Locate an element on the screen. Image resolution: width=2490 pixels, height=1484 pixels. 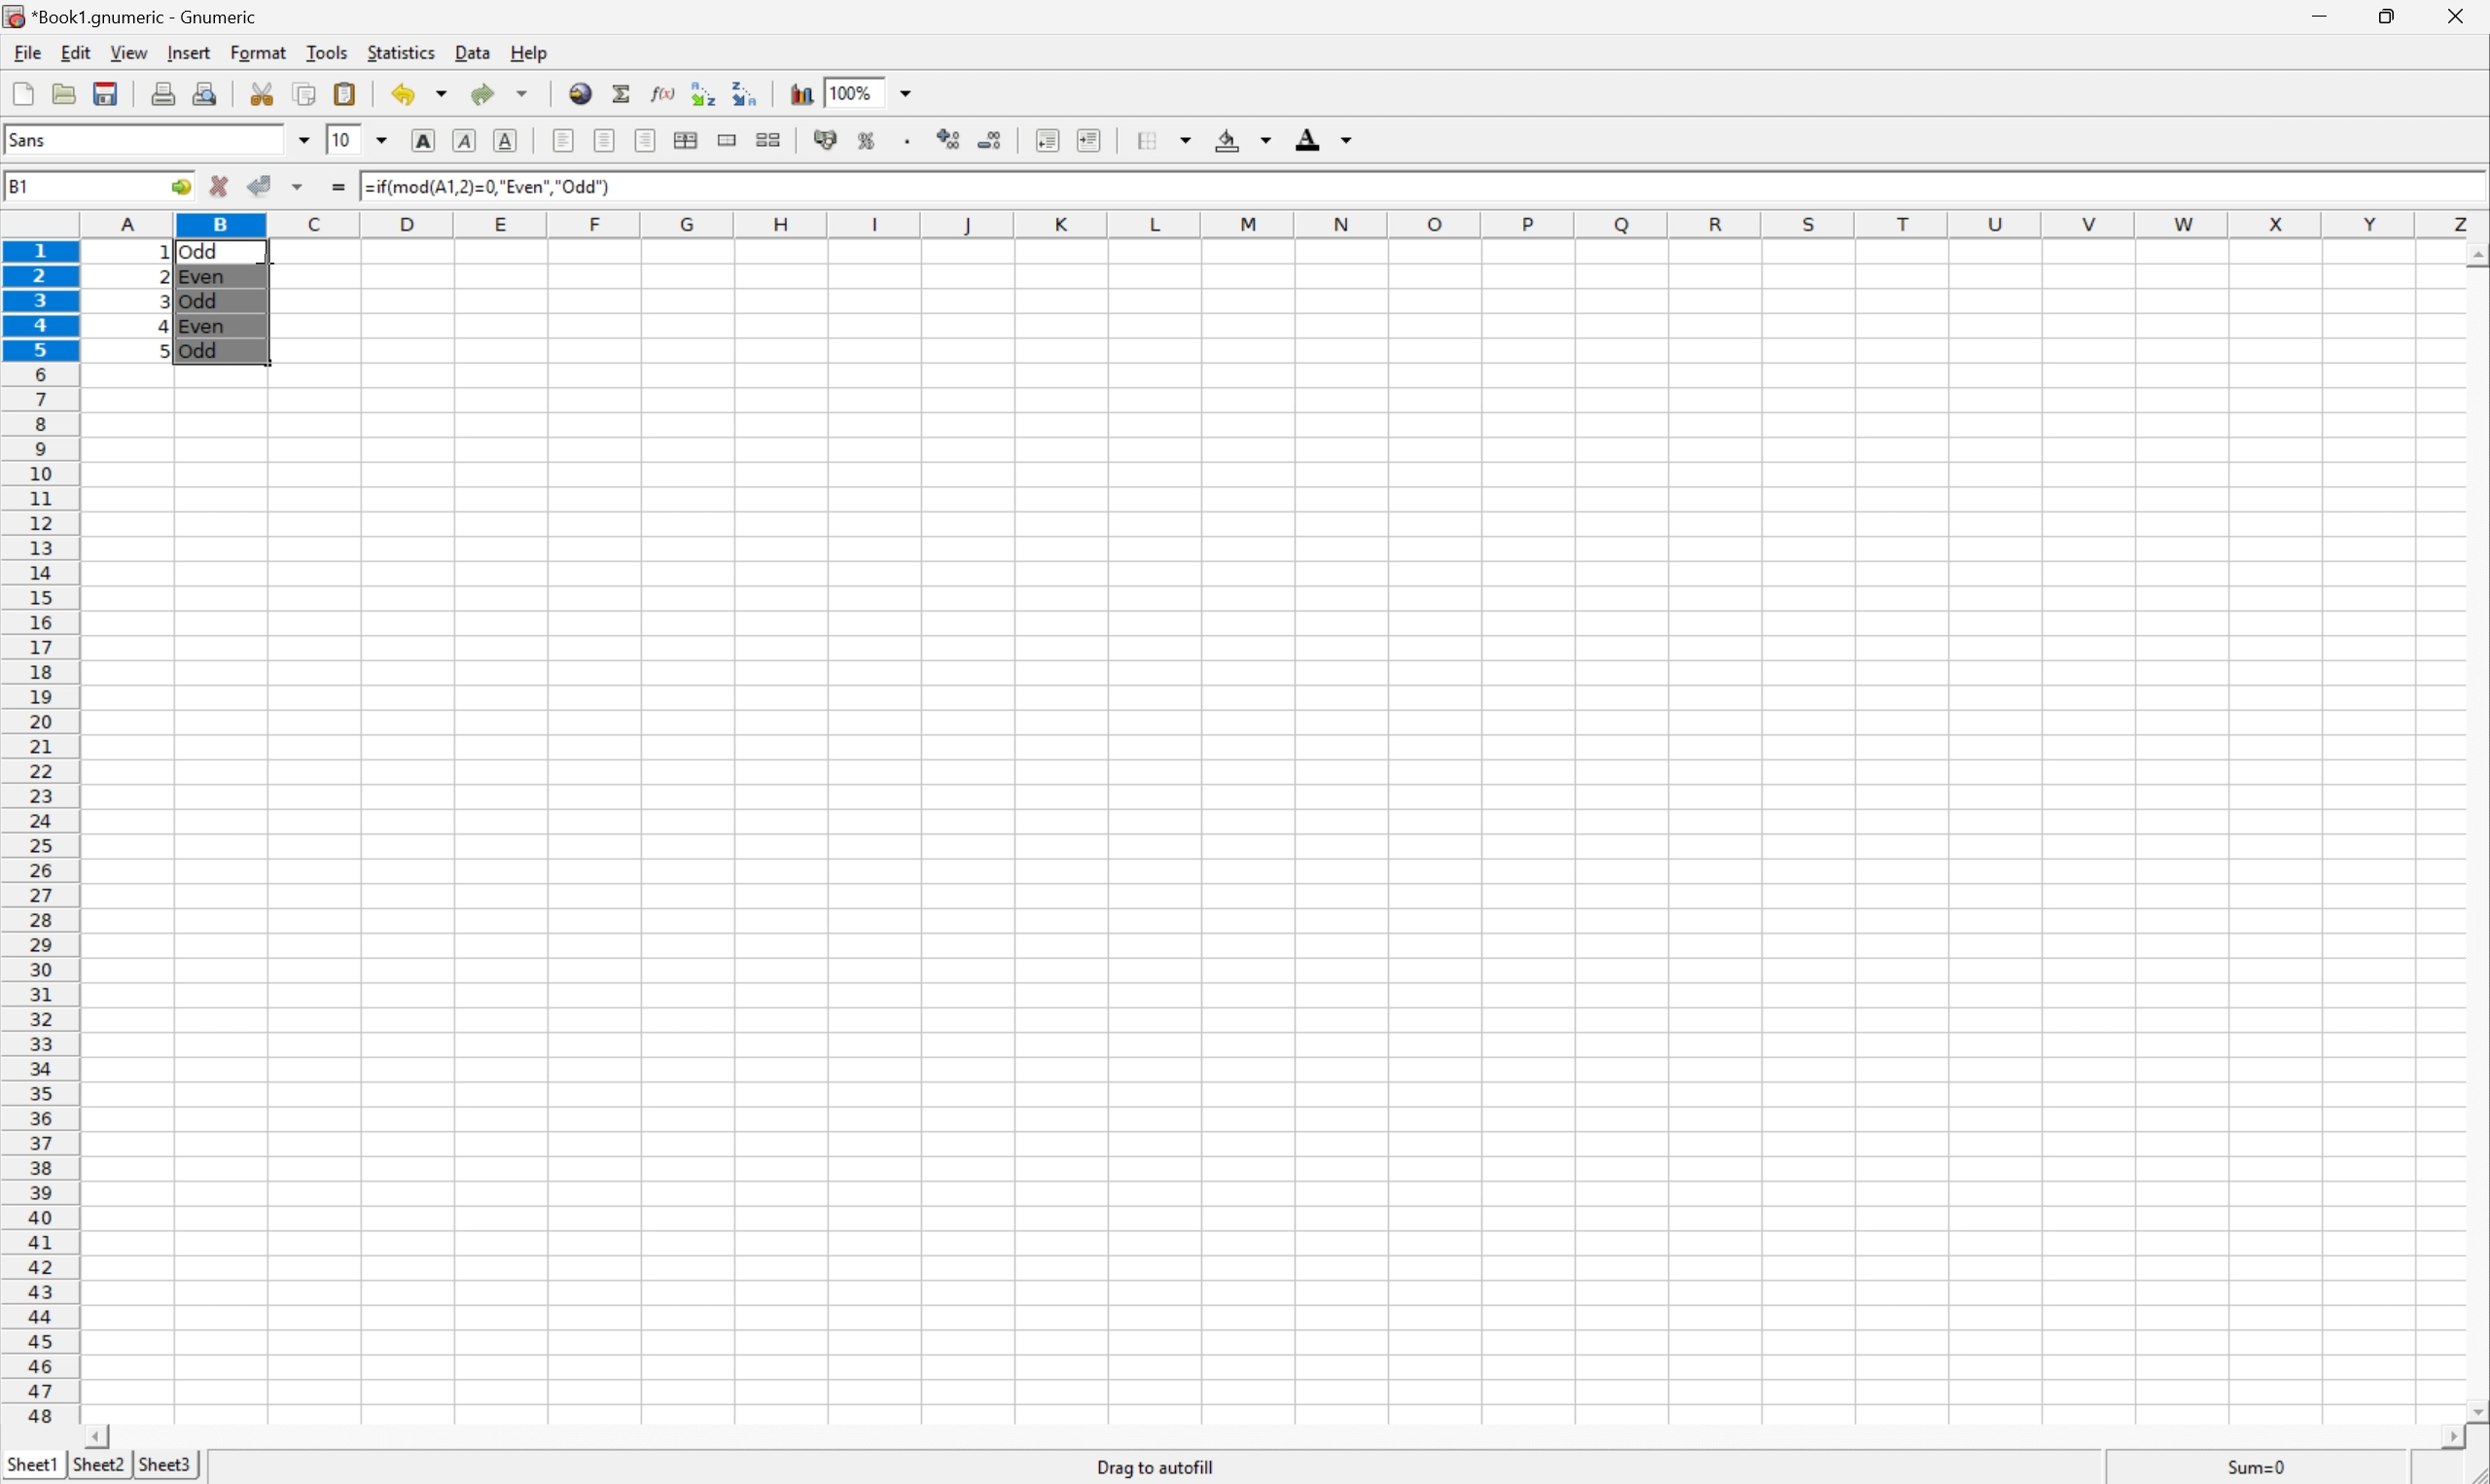
Cancel changes is located at coordinates (215, 184).